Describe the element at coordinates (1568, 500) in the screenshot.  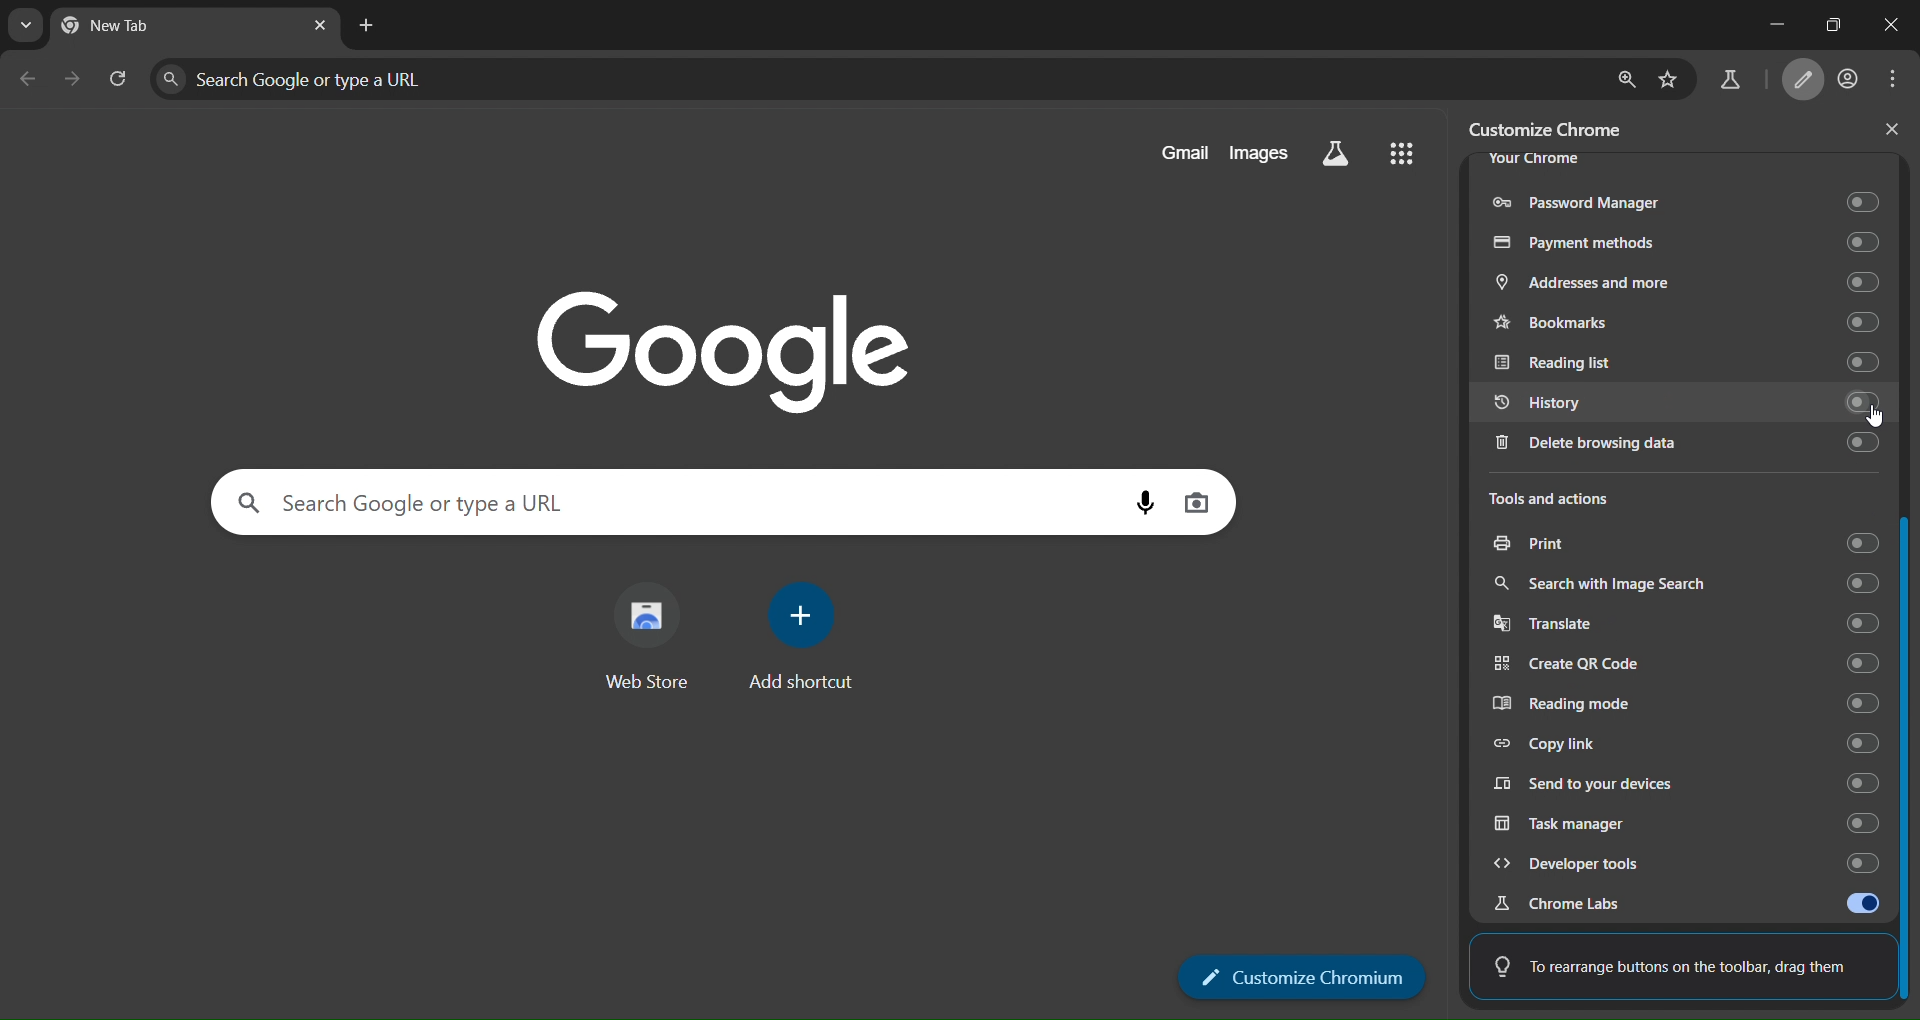
I see `tools and actions` at that location.